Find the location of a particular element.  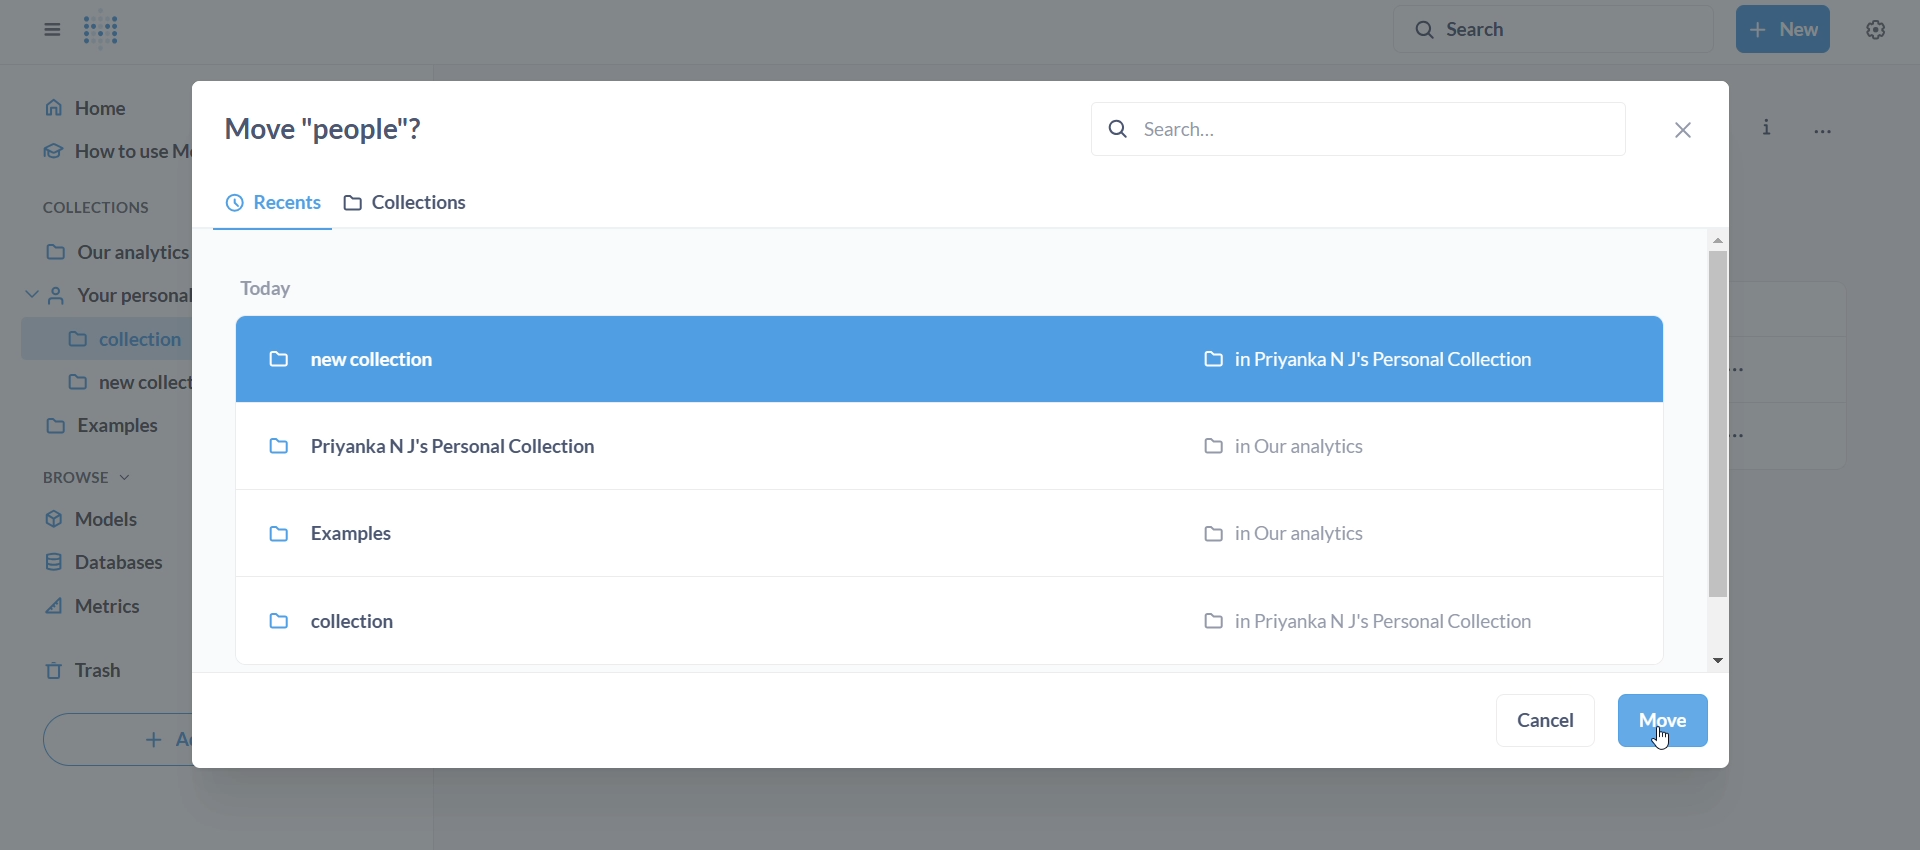

collections is located at coordinates (408, 207).